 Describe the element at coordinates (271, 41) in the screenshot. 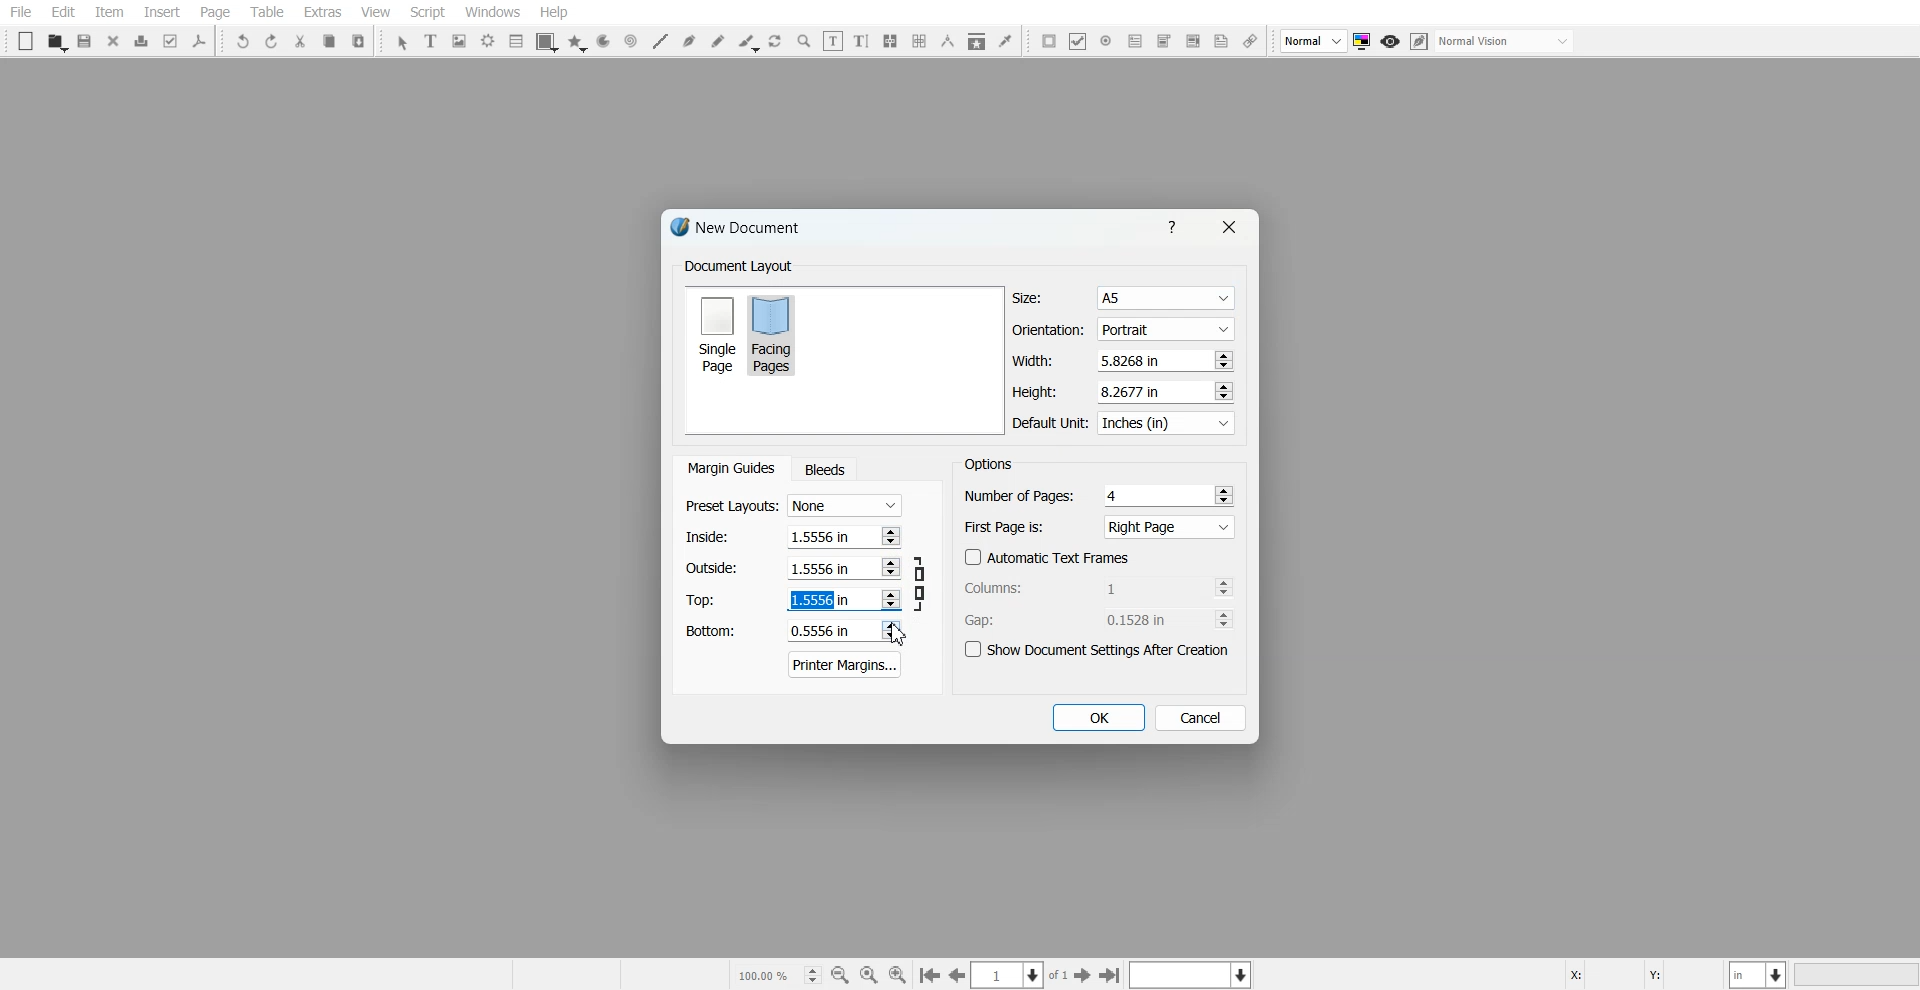

I see `Redo` at that location.